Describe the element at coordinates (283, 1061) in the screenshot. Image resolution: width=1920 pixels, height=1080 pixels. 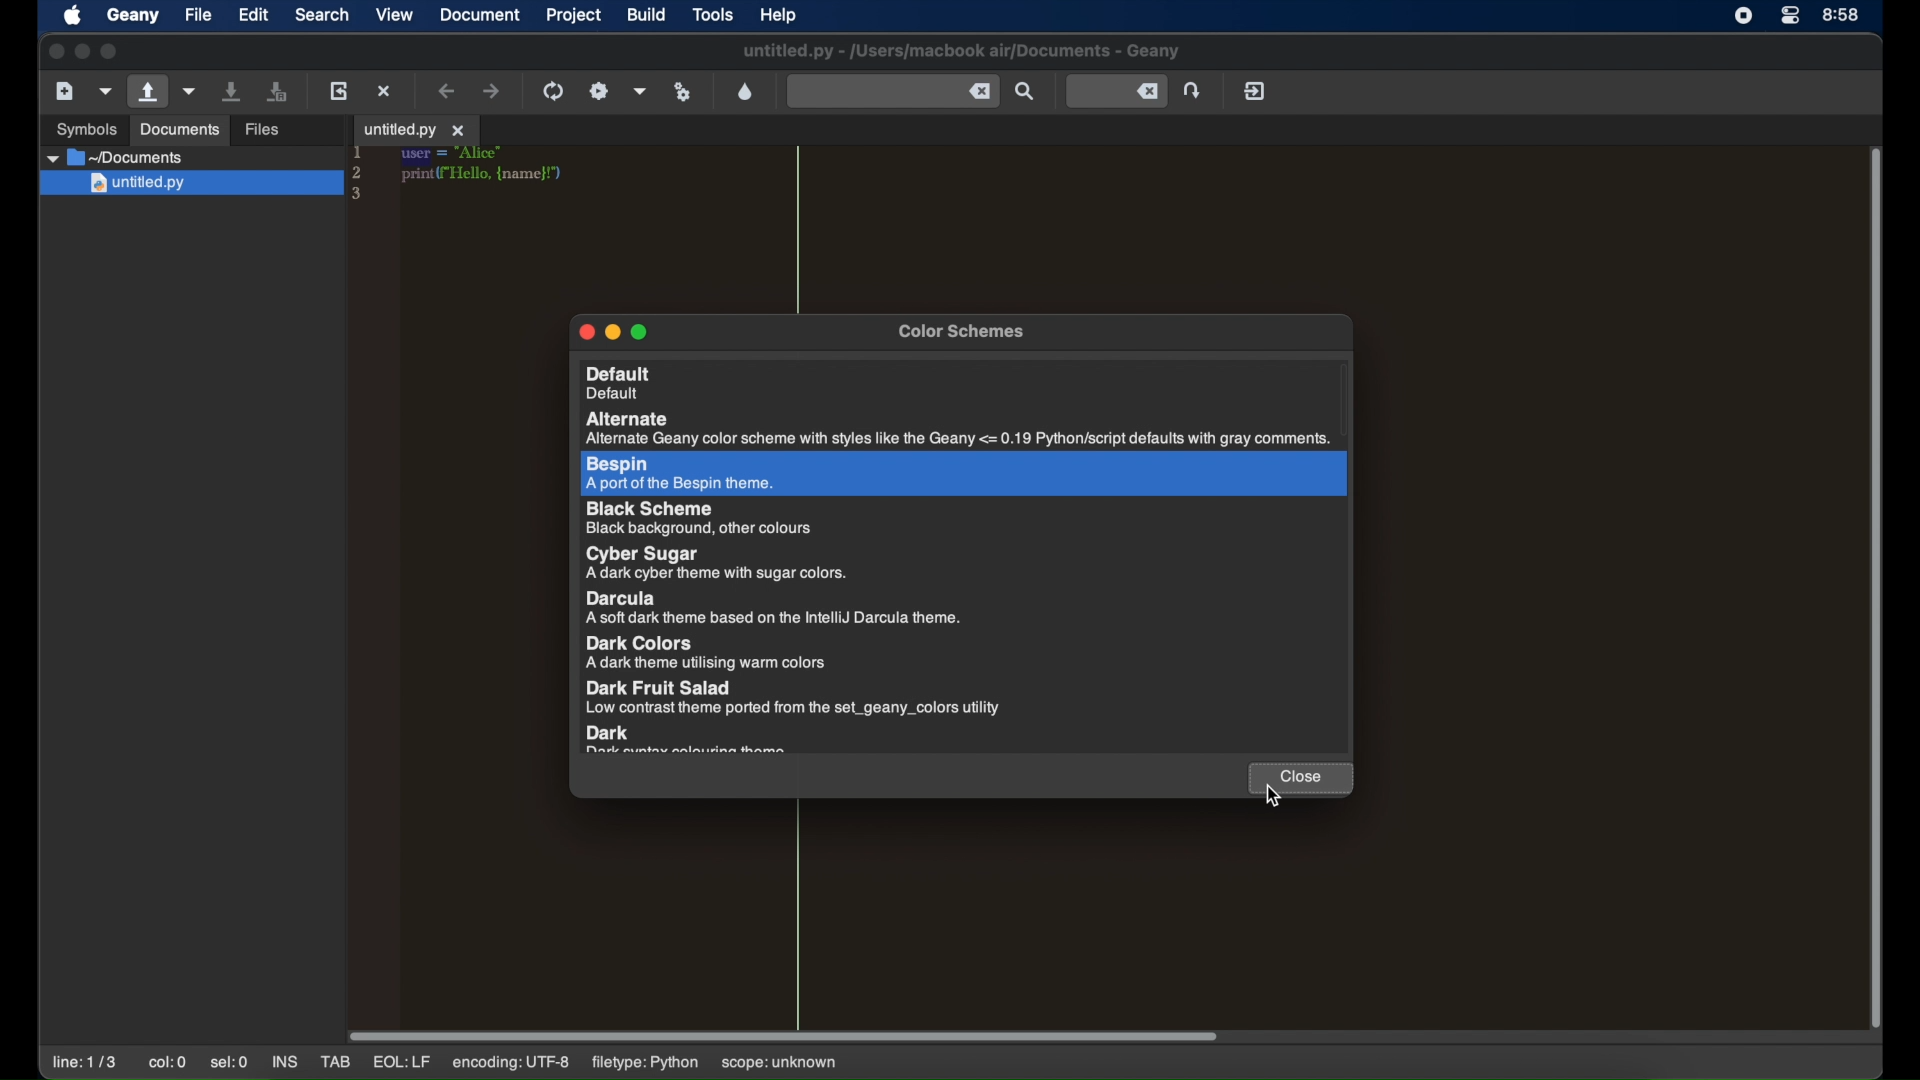
I see `ins` at that location.